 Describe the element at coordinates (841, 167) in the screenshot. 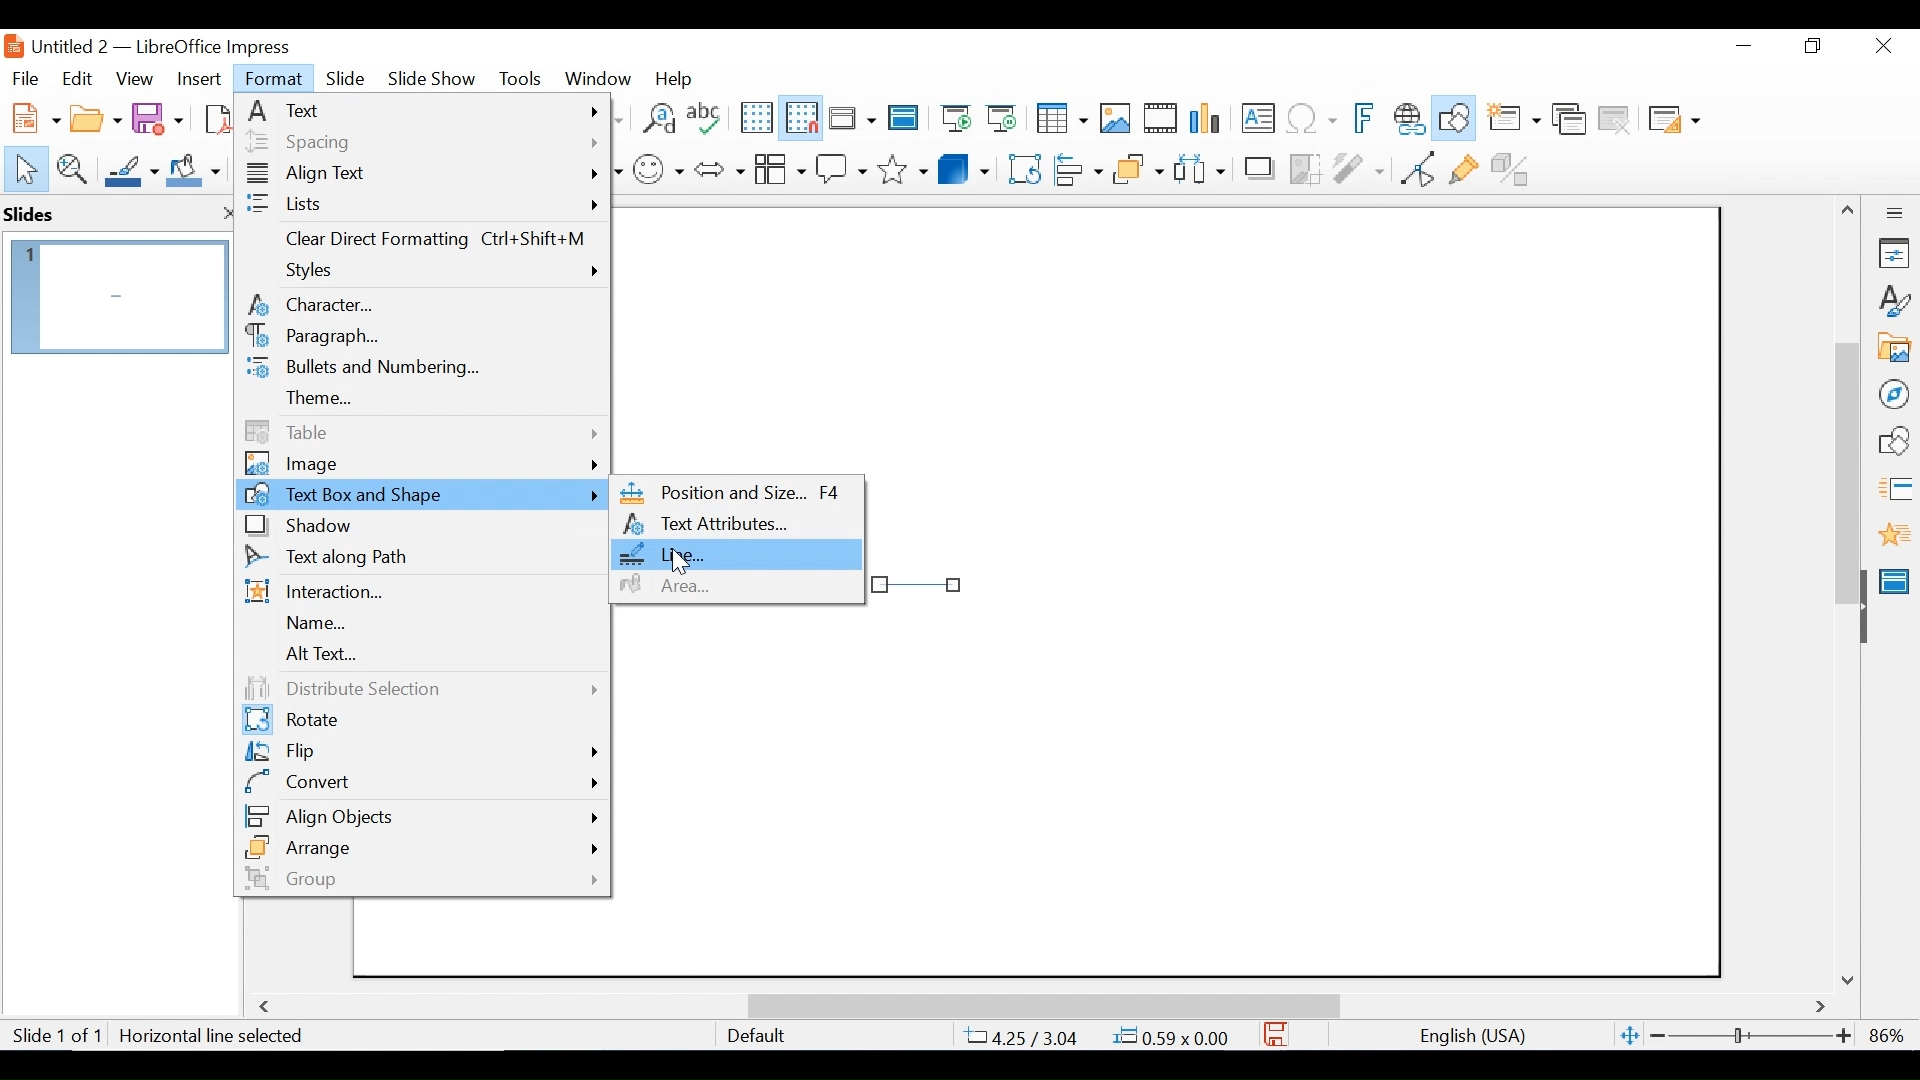

I see `Callout` at that location.